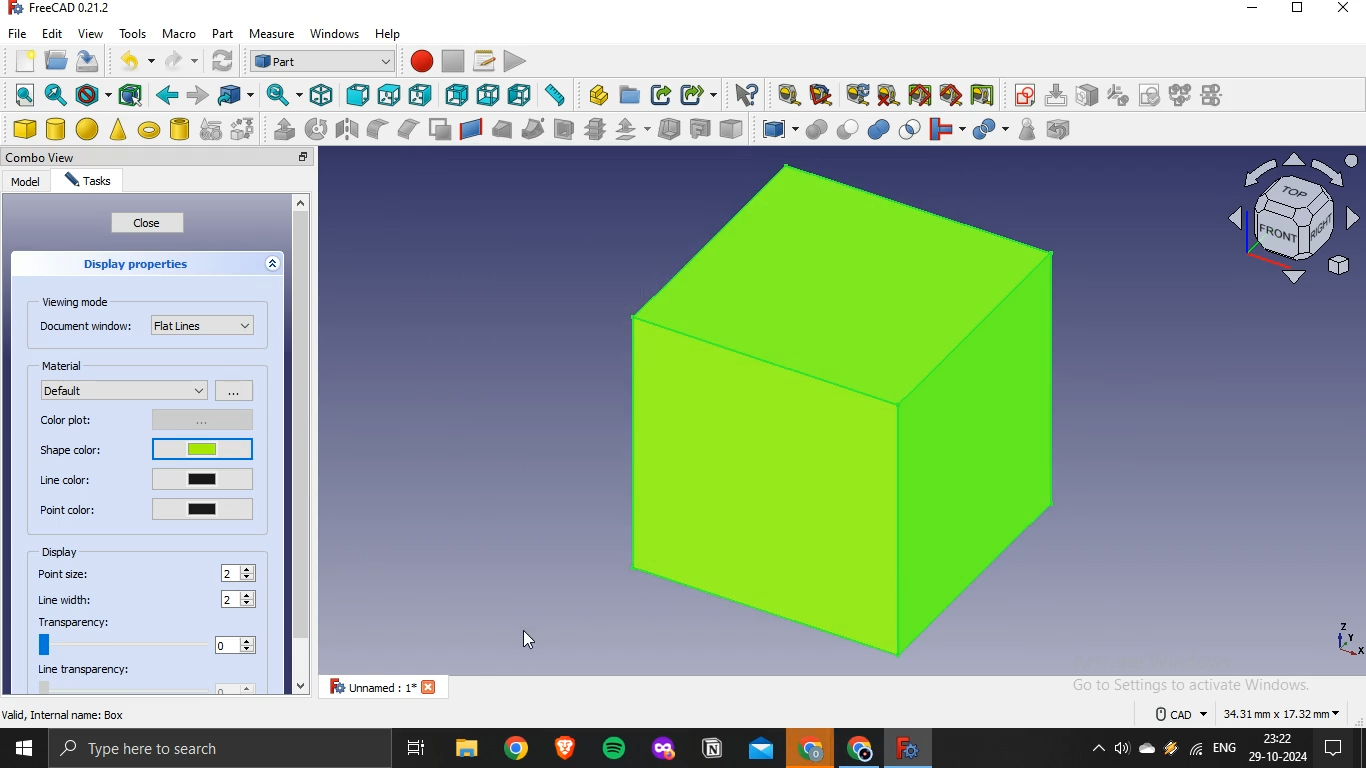 This screenshot has height=768, width=1366. What do you see at coordinates (63, 552) in the screenshot?
I see `display` at bounding box center [63, 552].